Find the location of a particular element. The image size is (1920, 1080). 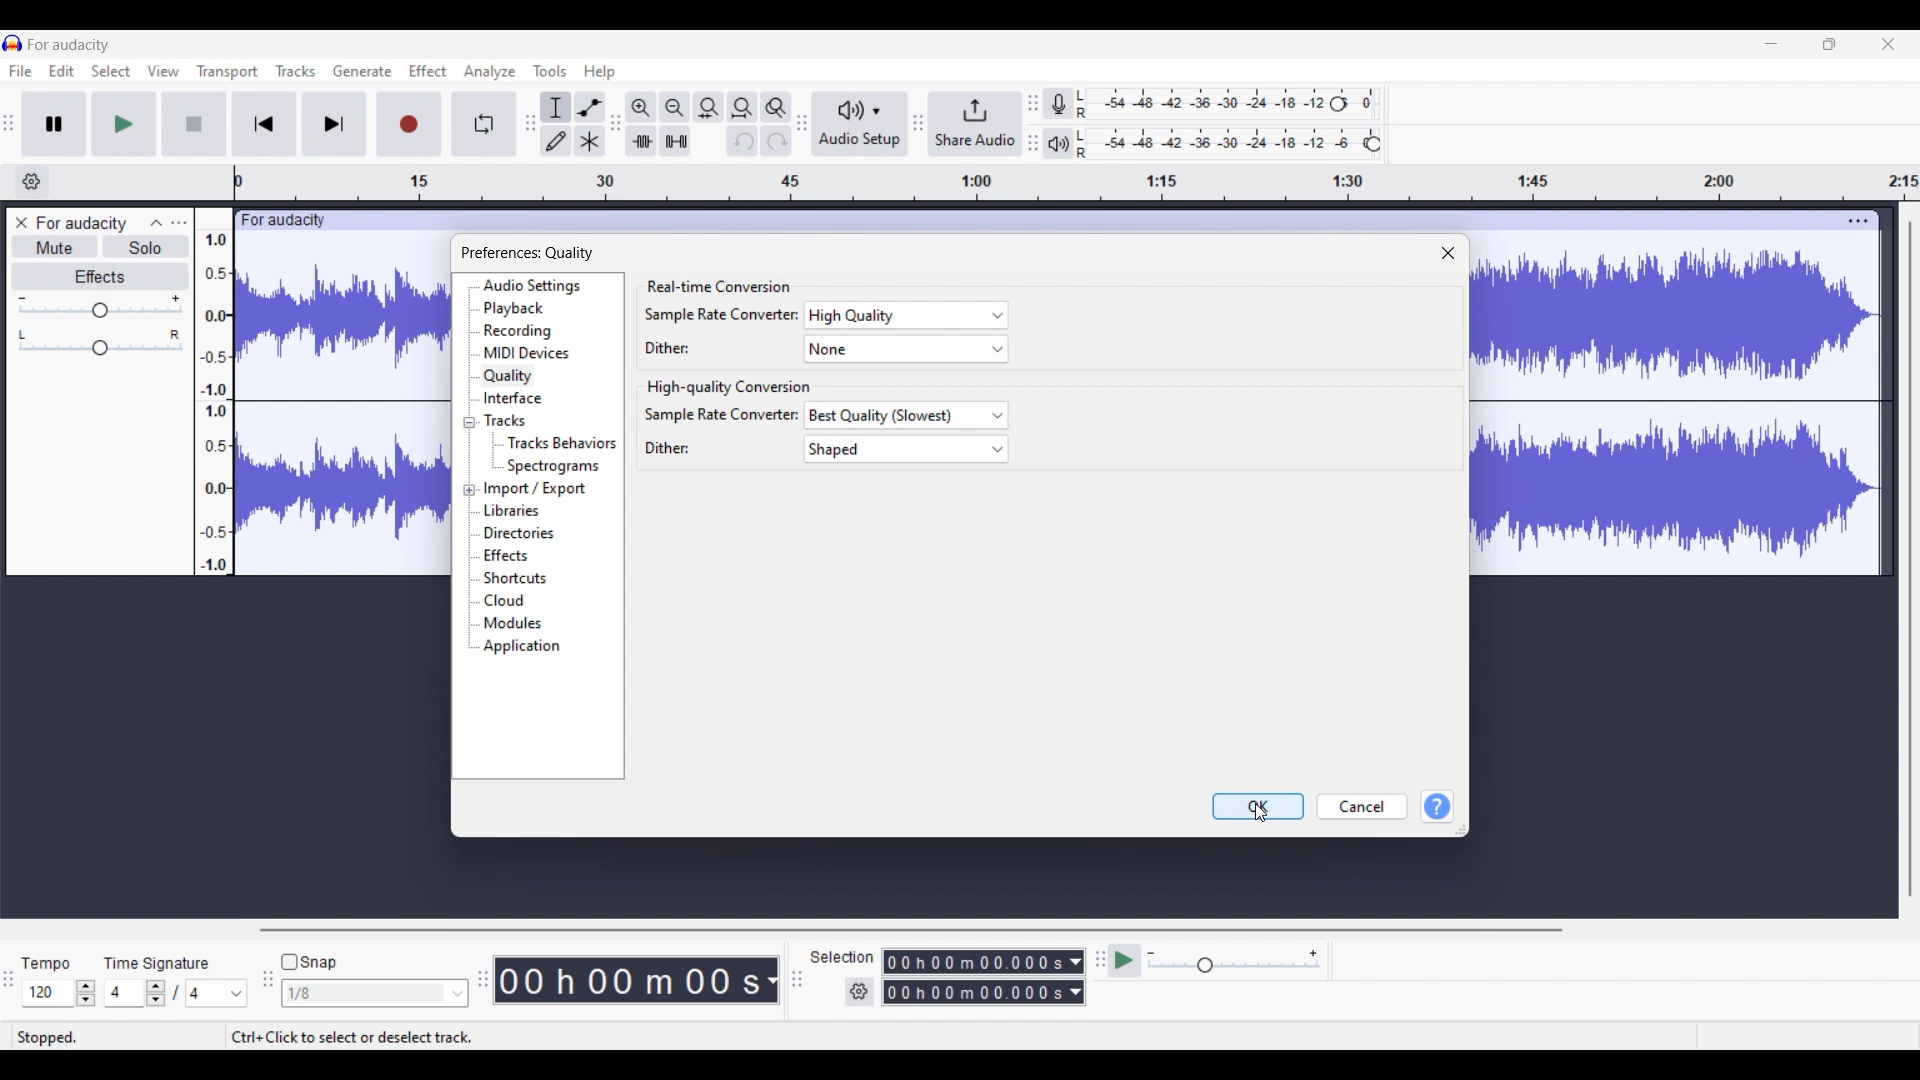

Track settings is located at coordinates (1858, 221).